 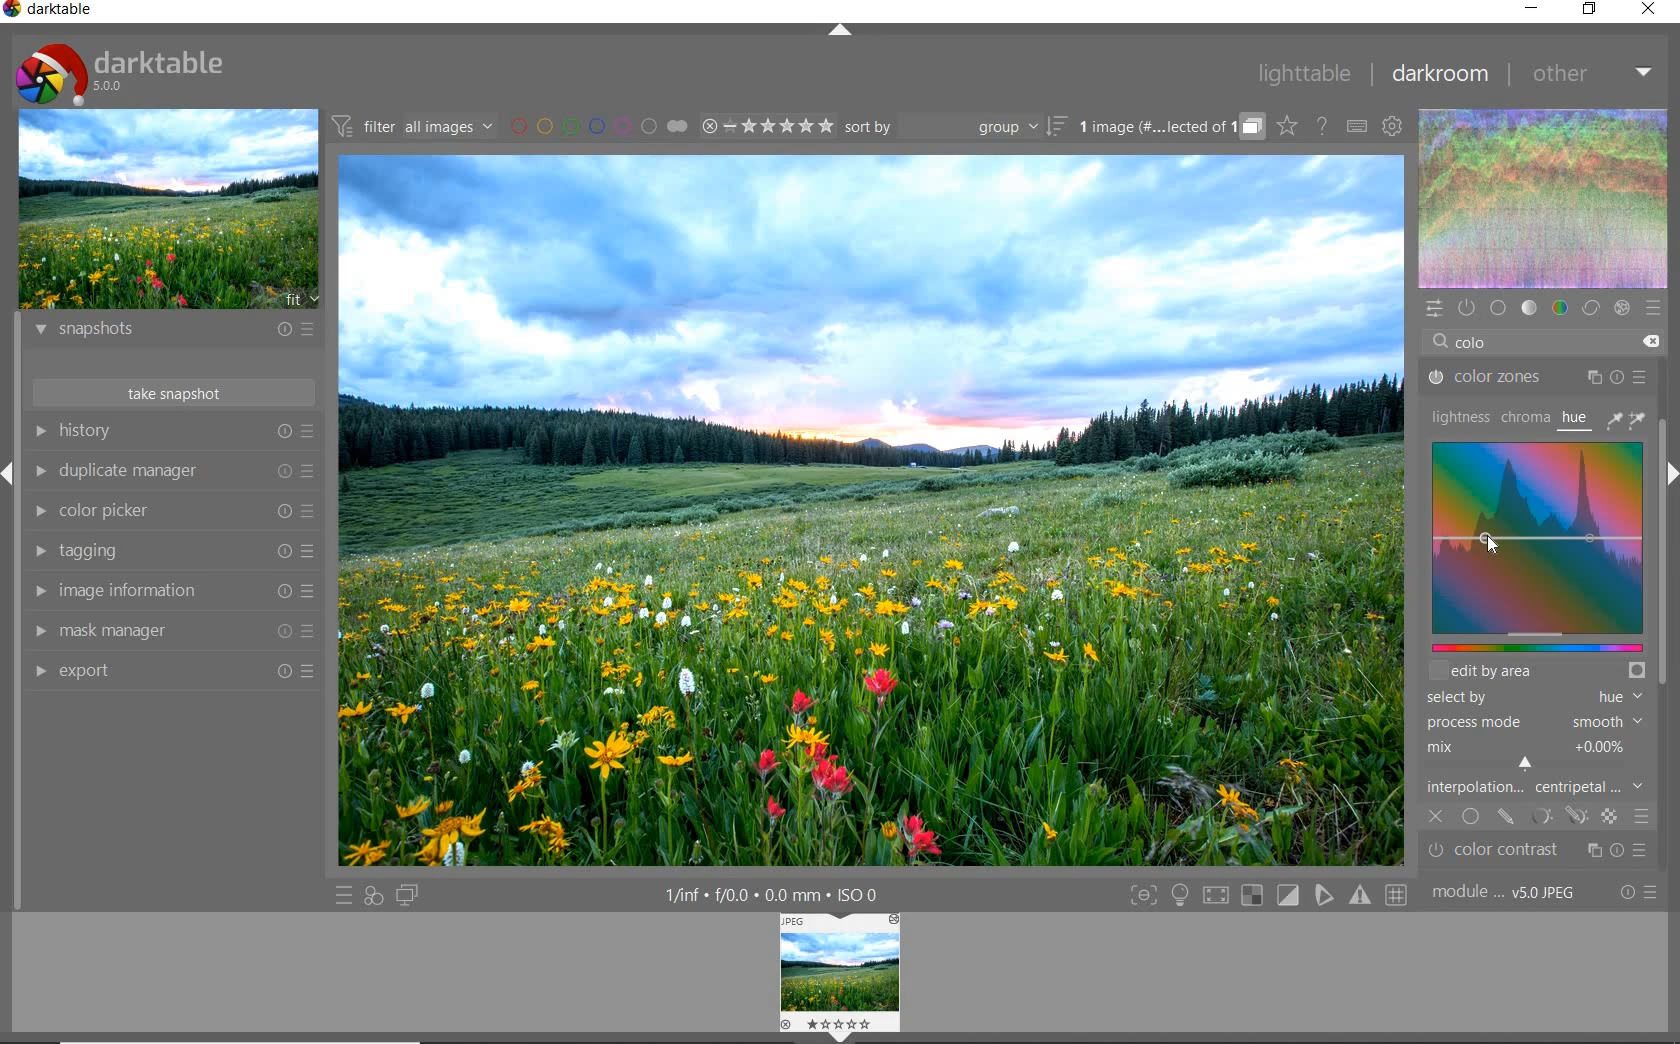 What do you see at coordinates (407, 894) in the screenshot?
I see `display a second darkroom image window` at bounding box center [407, 894].